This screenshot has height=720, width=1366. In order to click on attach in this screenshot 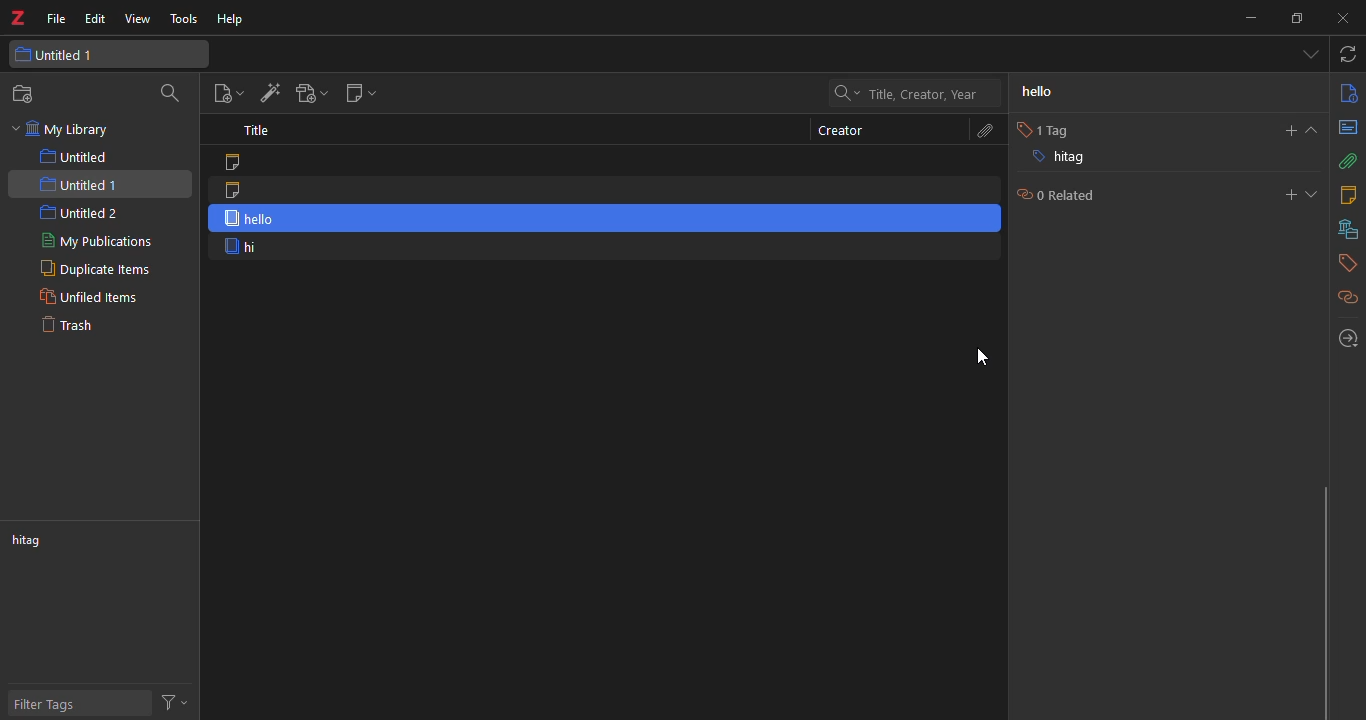, I will do `click(1347, 162)`.